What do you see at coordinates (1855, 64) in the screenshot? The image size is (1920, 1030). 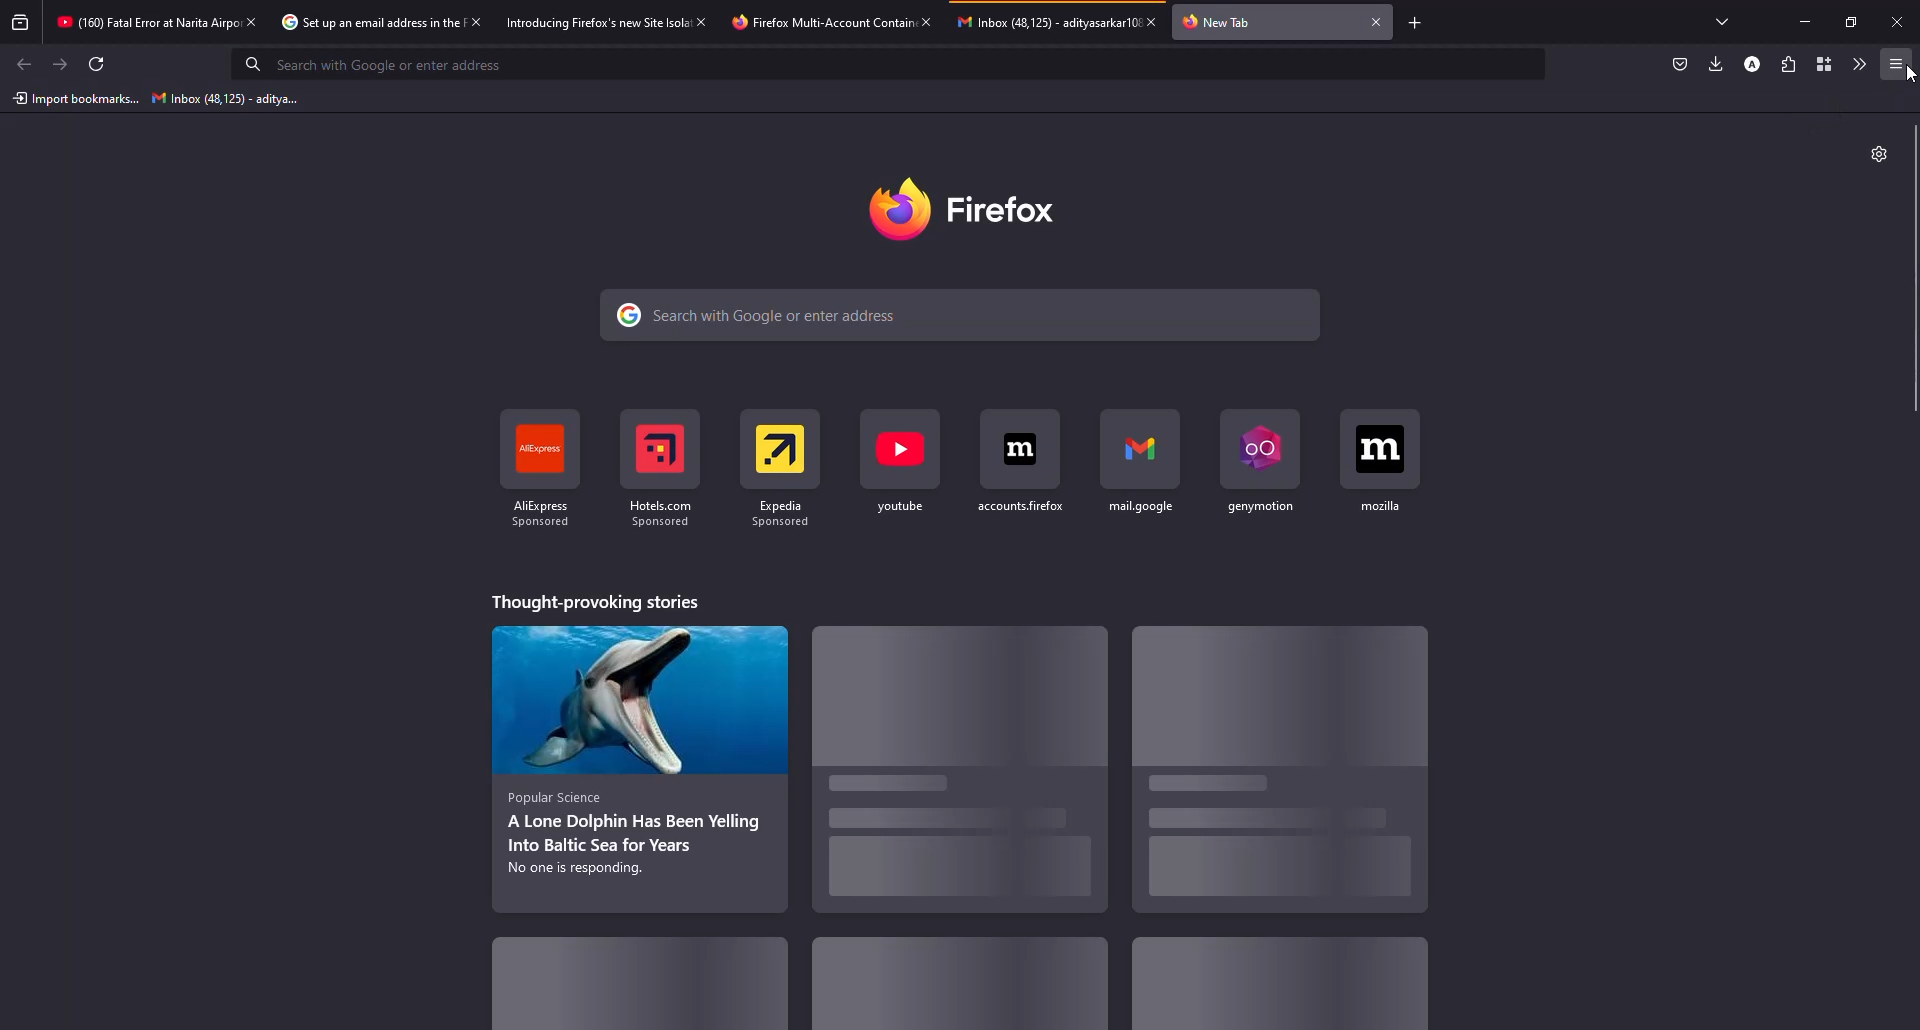 I see `more tools` at bounding box center [1855, 64].